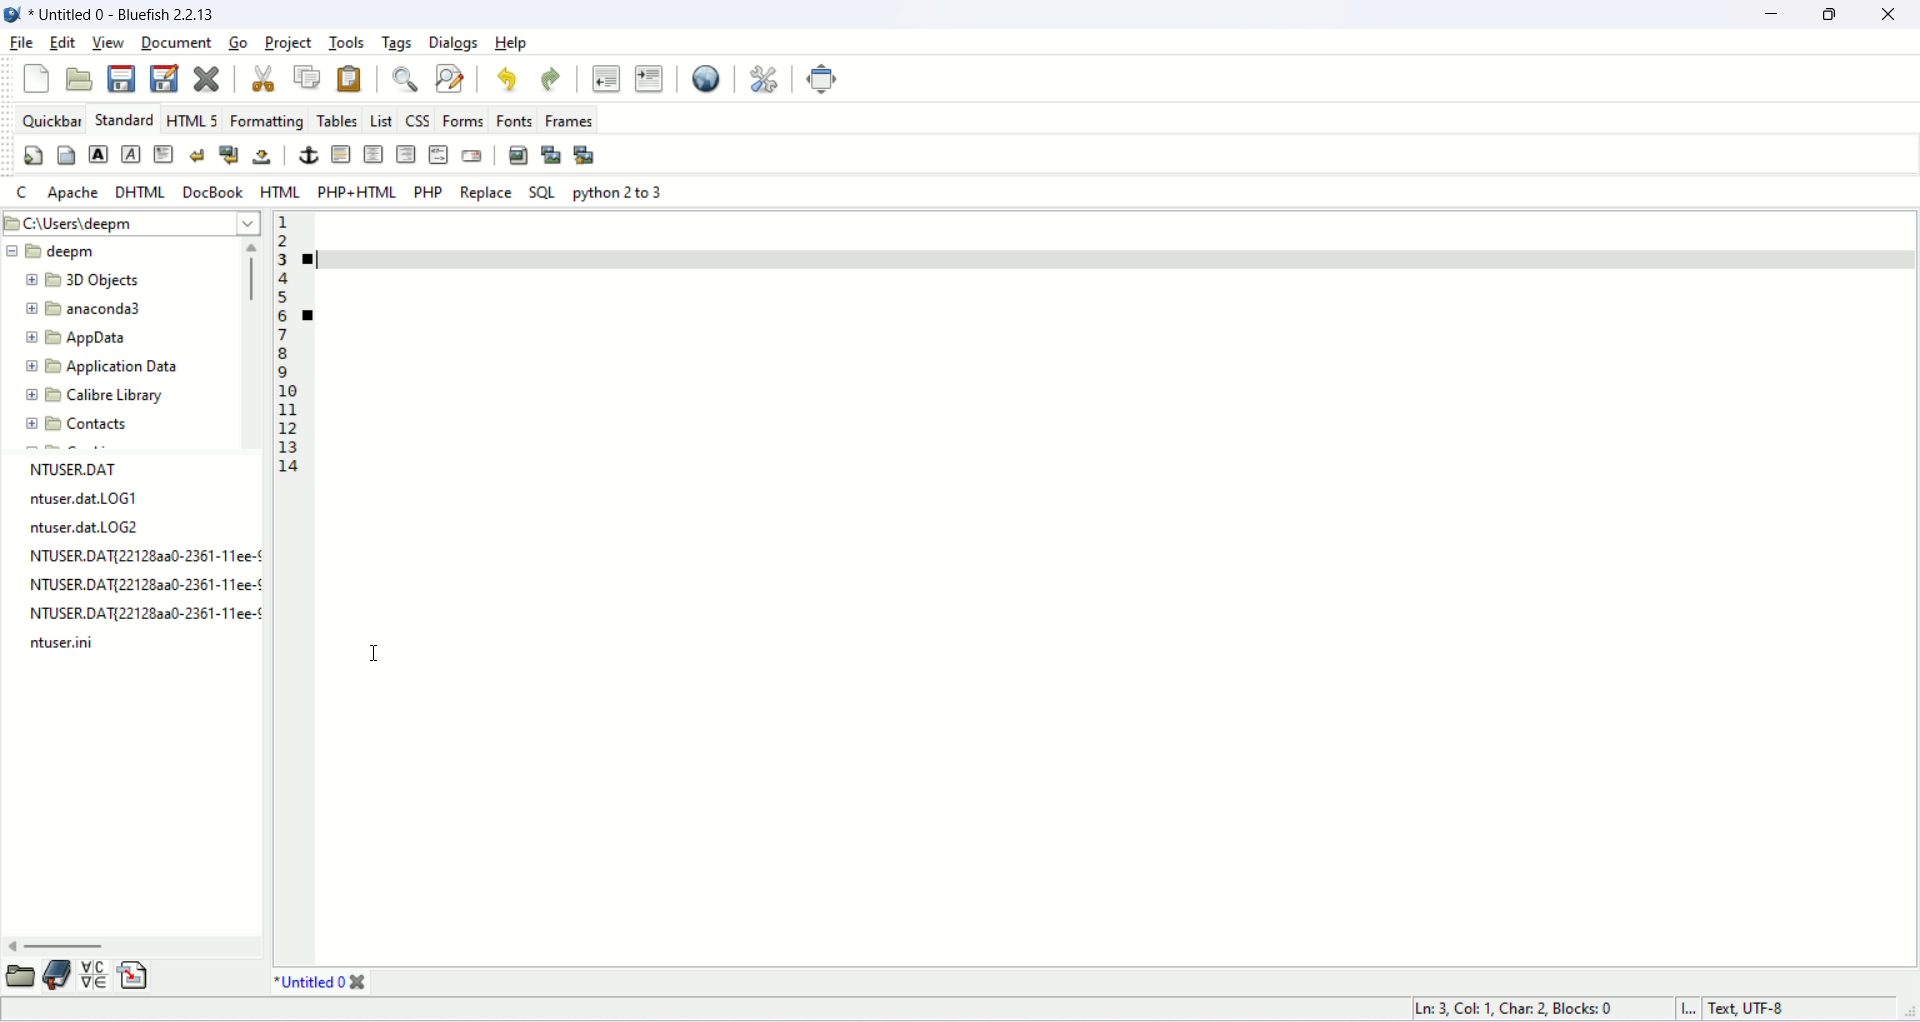 The image size is (1920, 1022). What do you see at coordinates (309, 155) in the screenshot?
I see `anchor` at bounding box center [309, 155].